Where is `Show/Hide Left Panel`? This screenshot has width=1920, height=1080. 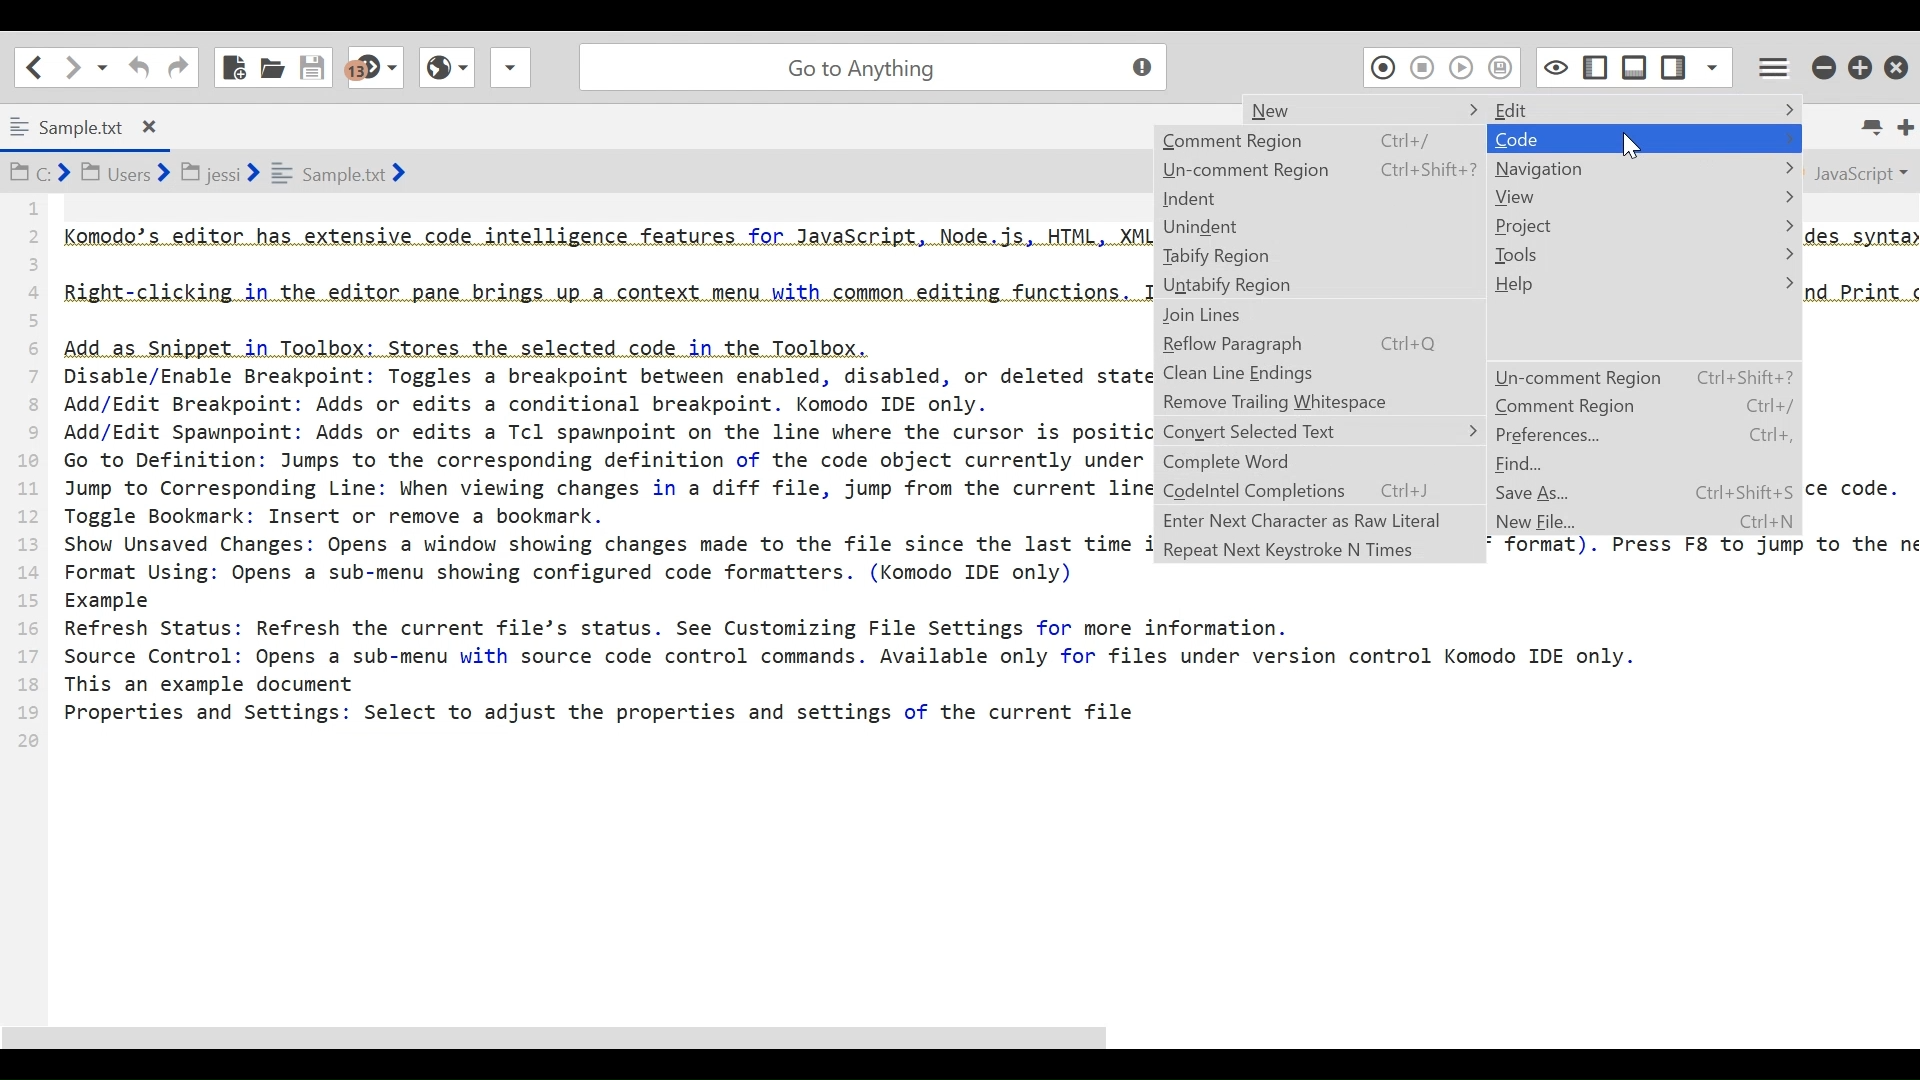
Show/Hide Left Panel is located at coordinates (1675, 63).